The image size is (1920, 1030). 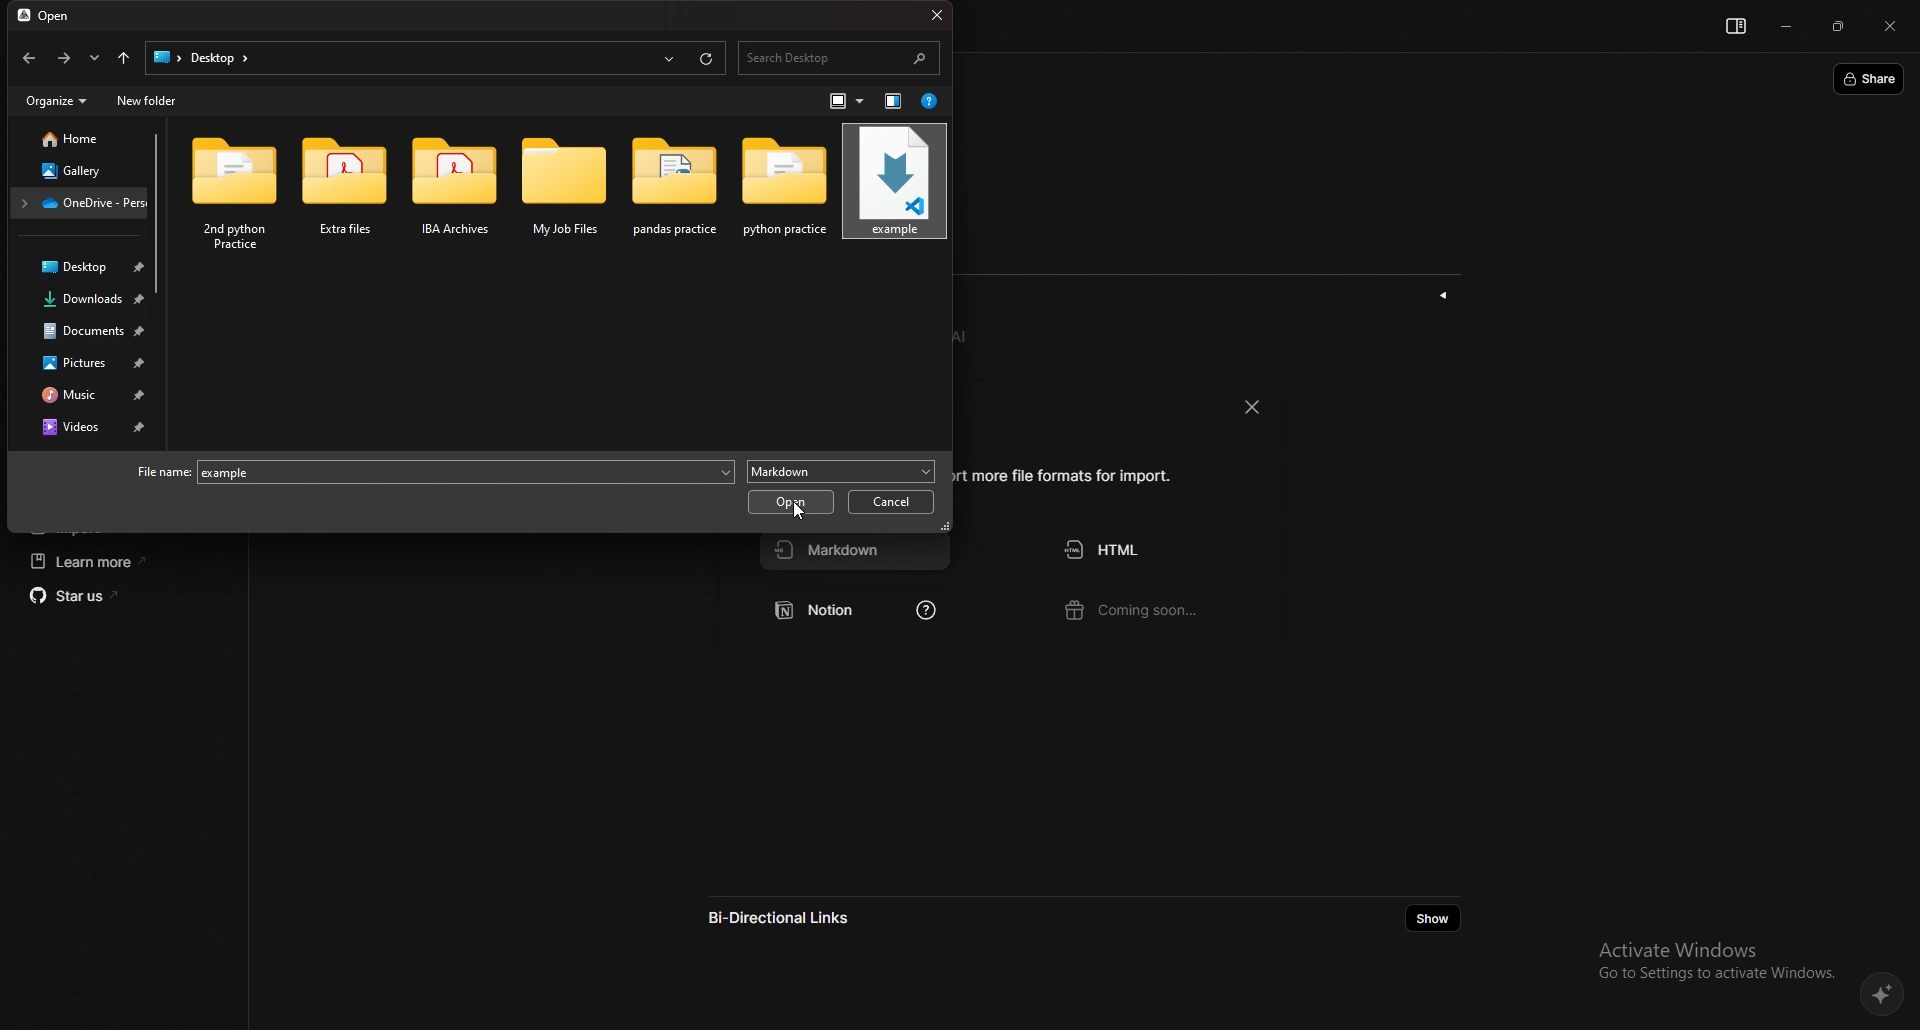 What do you see at coordinates (85, 362) in the screenshot?
I see `pictures` at bounding box center [85, 362].